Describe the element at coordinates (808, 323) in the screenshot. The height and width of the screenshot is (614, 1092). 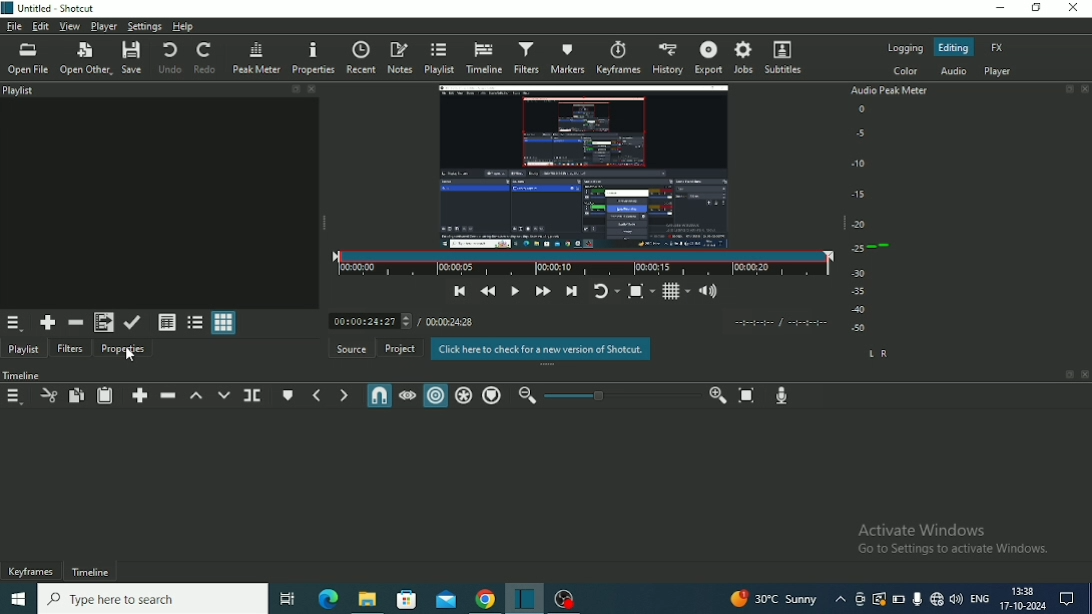
I see `Selected Duration` at that location.